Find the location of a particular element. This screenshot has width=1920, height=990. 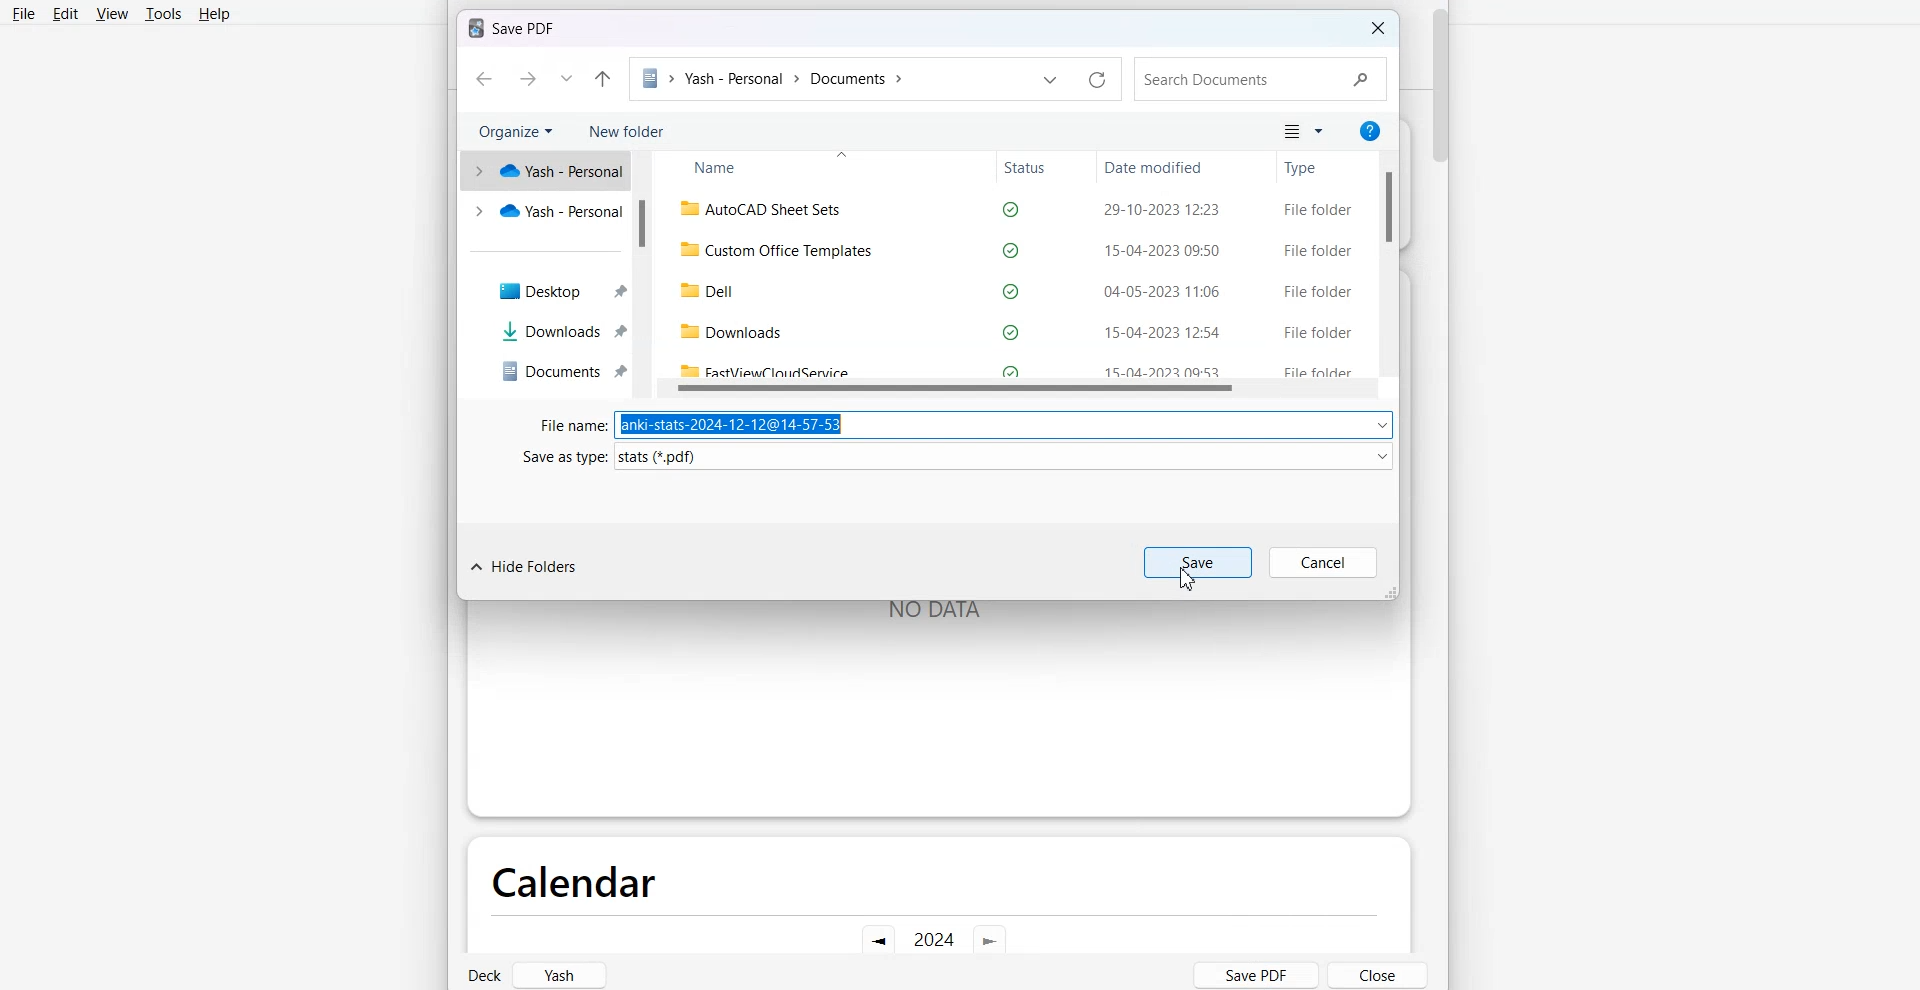

Documents is located at coordinates (541, 374).